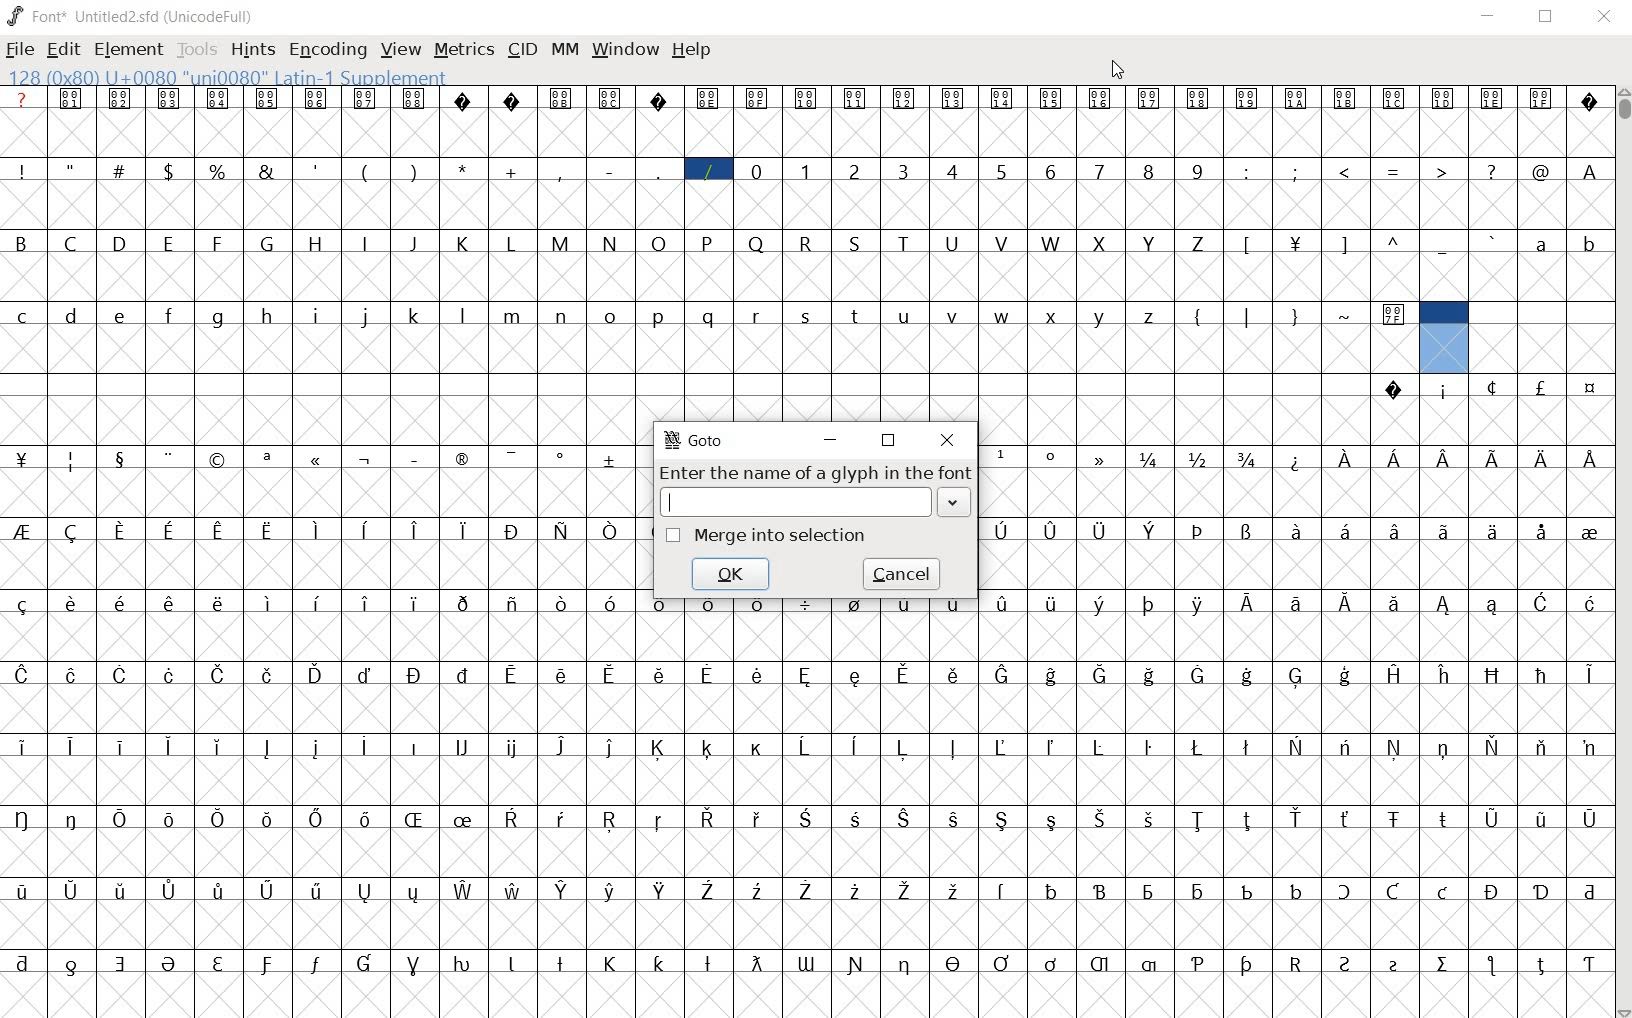 The height and width of the screenshot is (1018, 1632). I want to click on ', so click(316, 171).